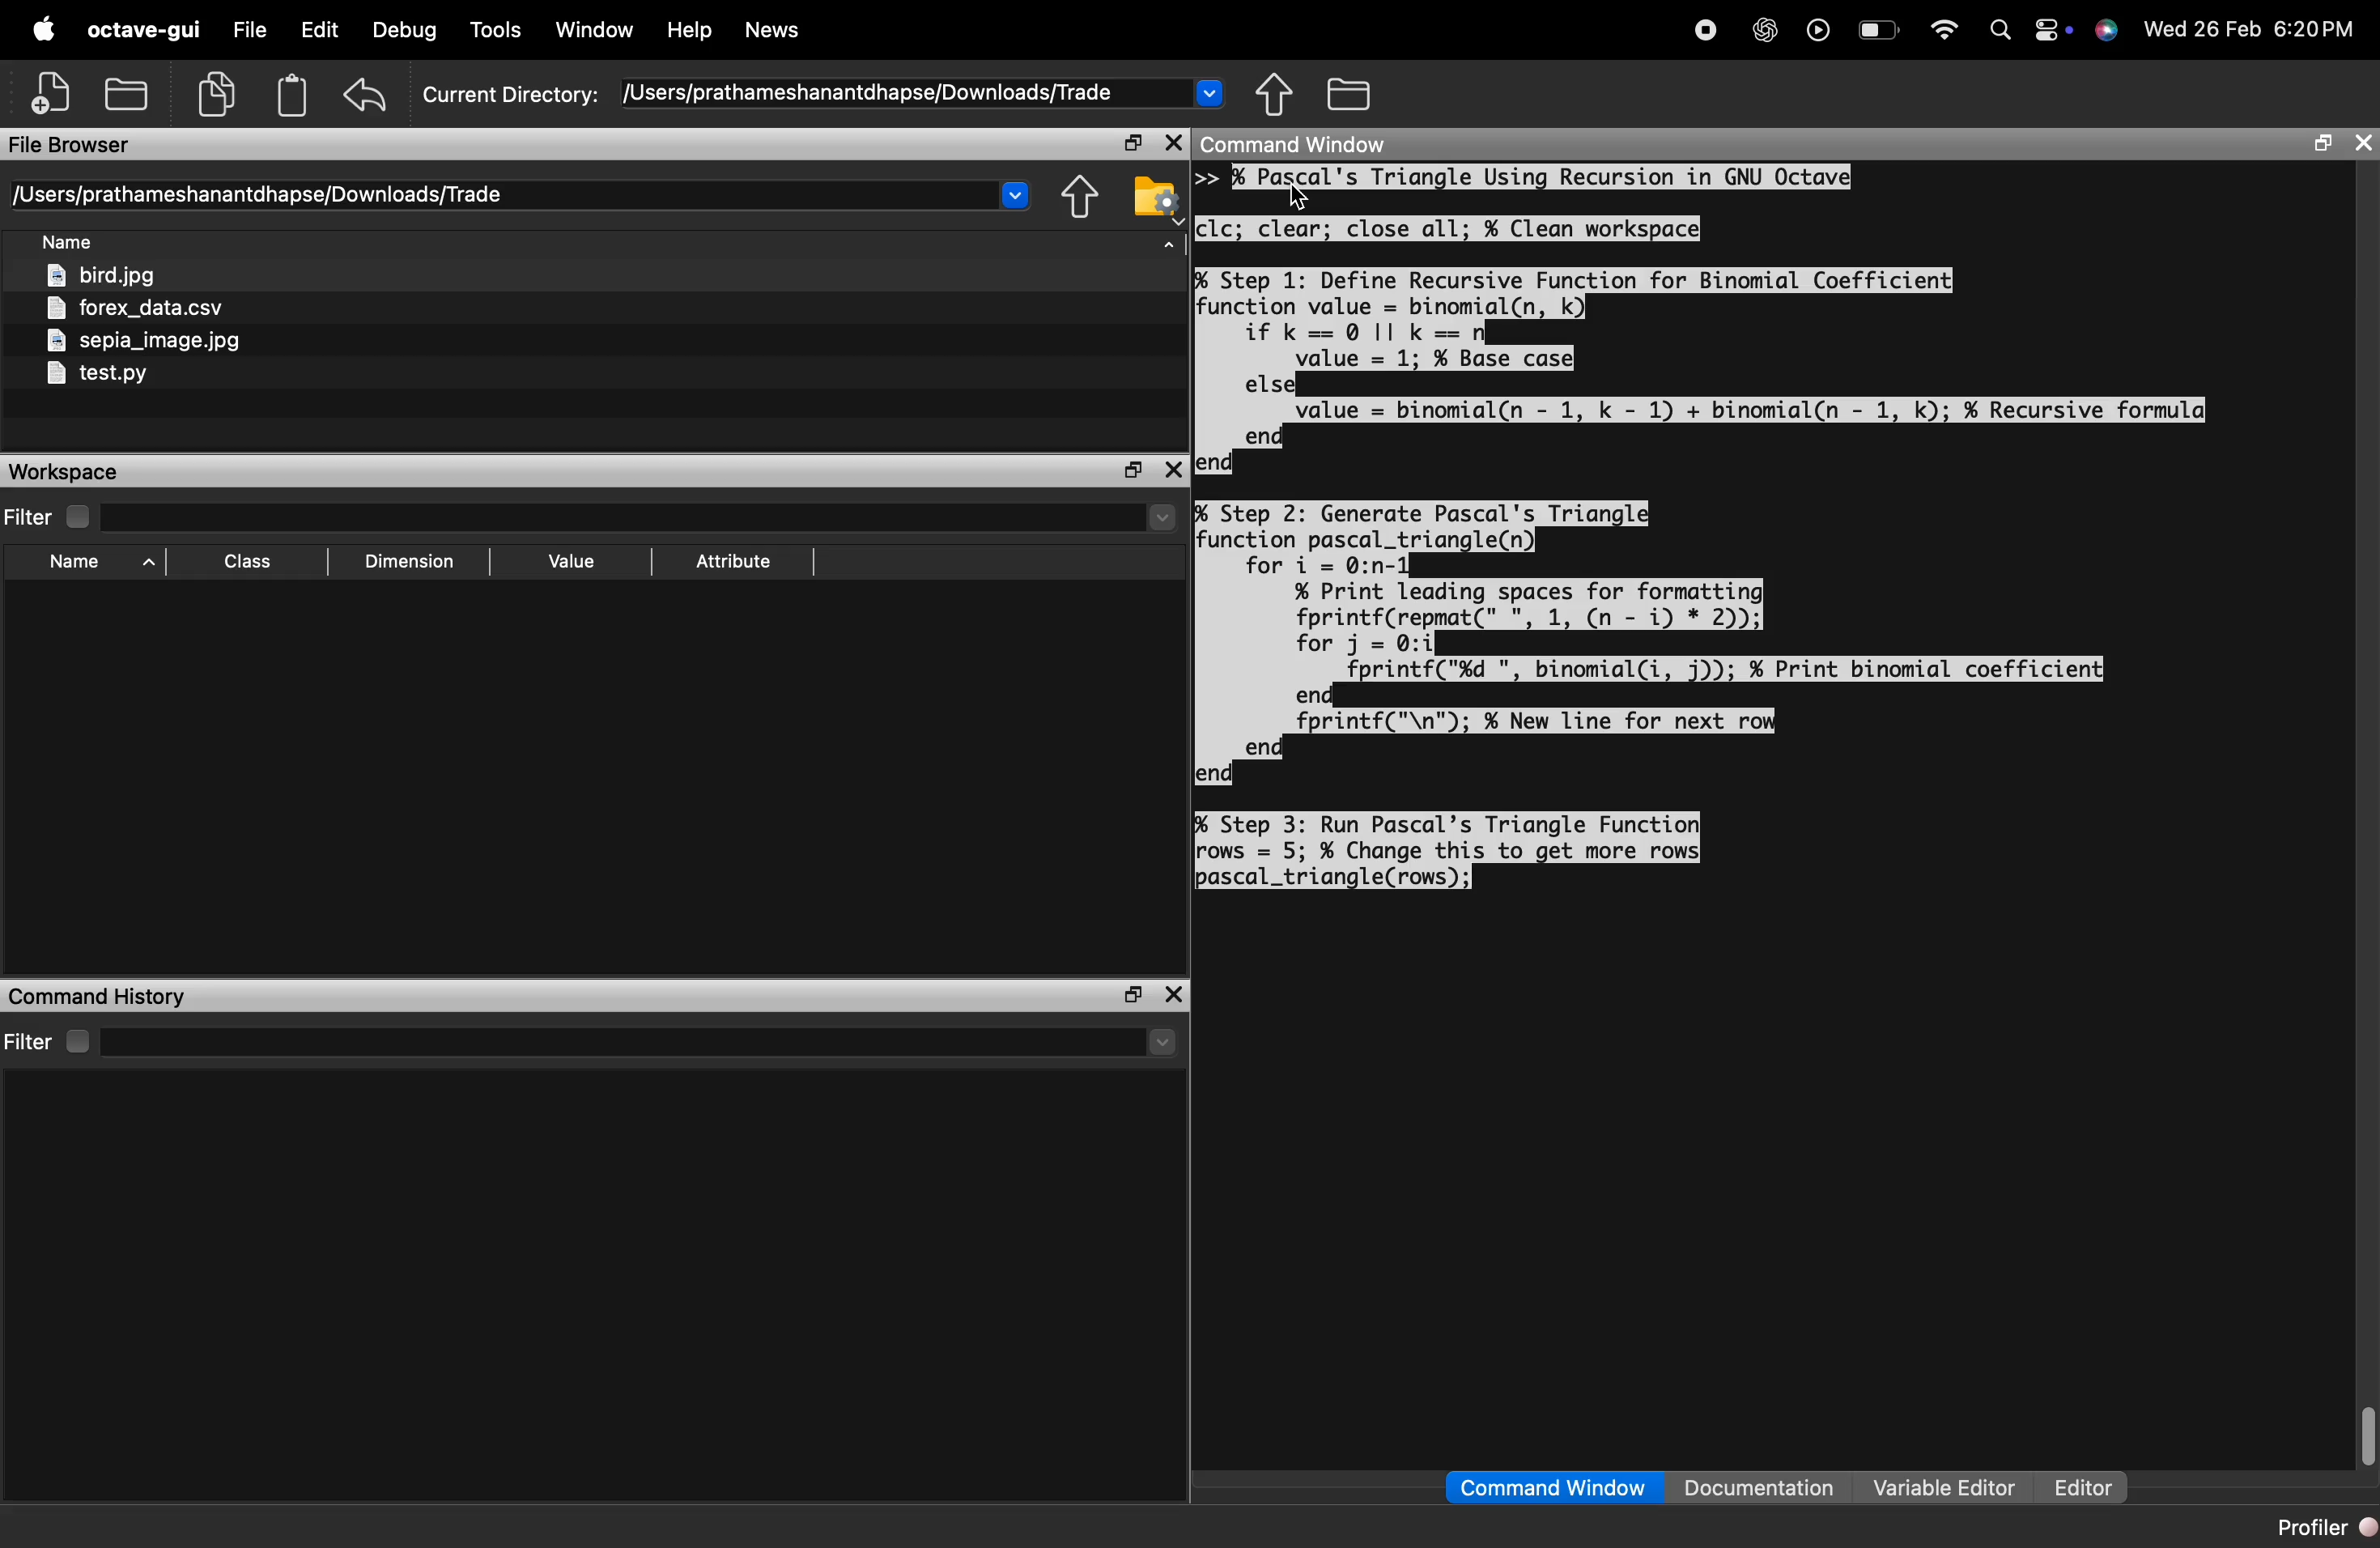 The width and height of the screenshot is (2380, 1548). What do you see at coordinates (252, 562) in the screenshot?
I see `Class` at bounding box center [252, 562].